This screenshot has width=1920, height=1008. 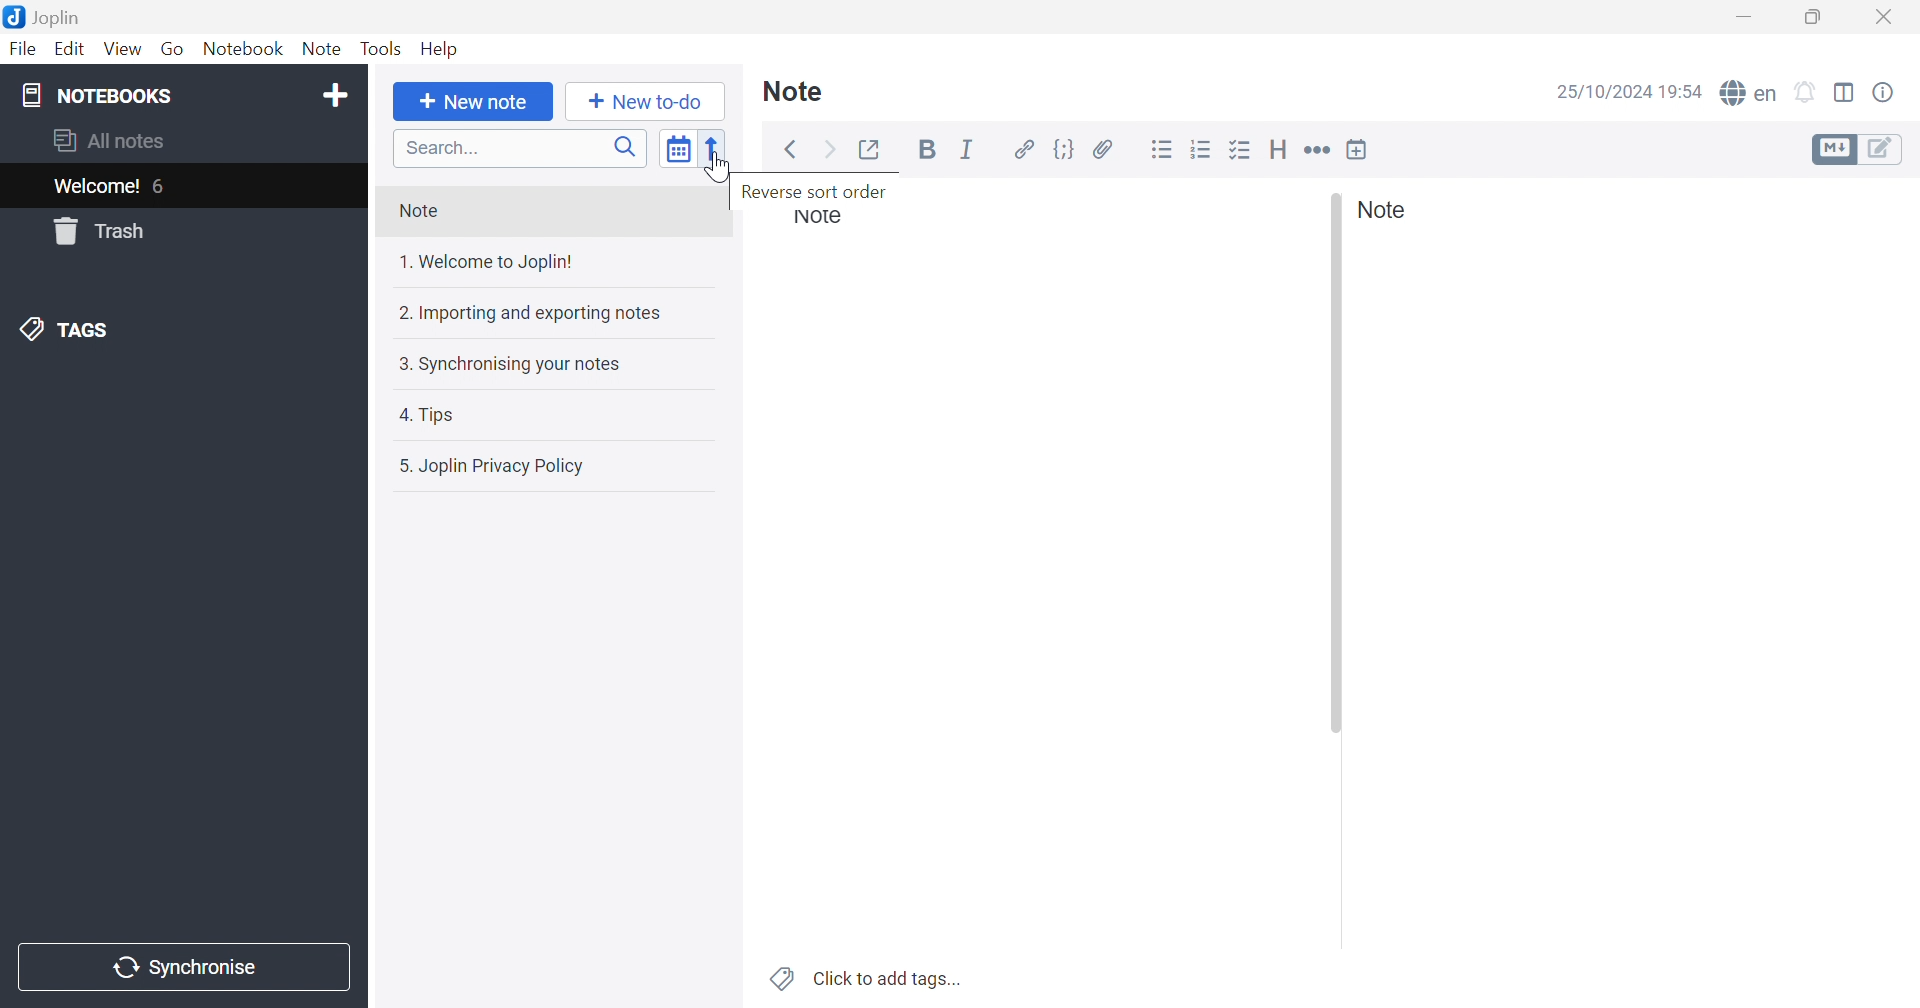 I want to click on Reverse sort order, so click(x=716, y=150).